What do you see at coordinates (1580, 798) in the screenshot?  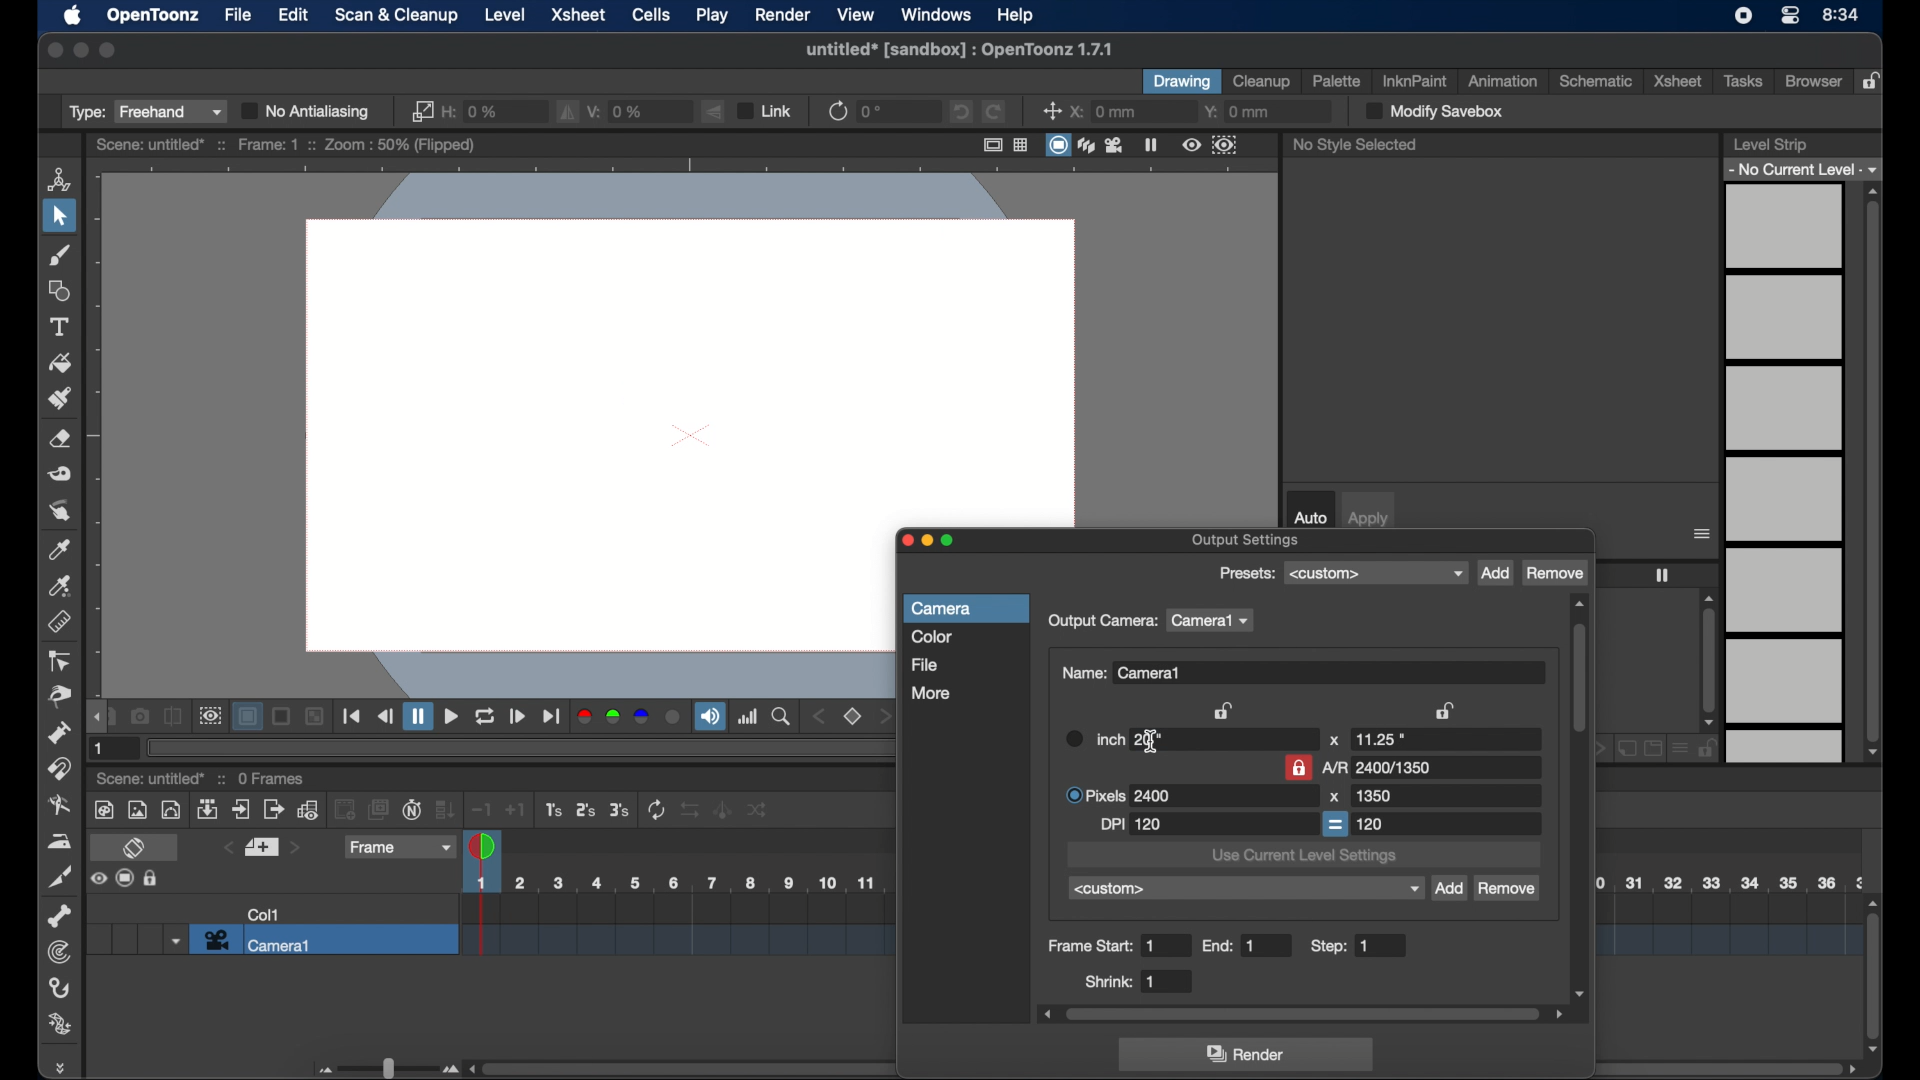 I see `scroll box` at bounding box center [1580, 798].